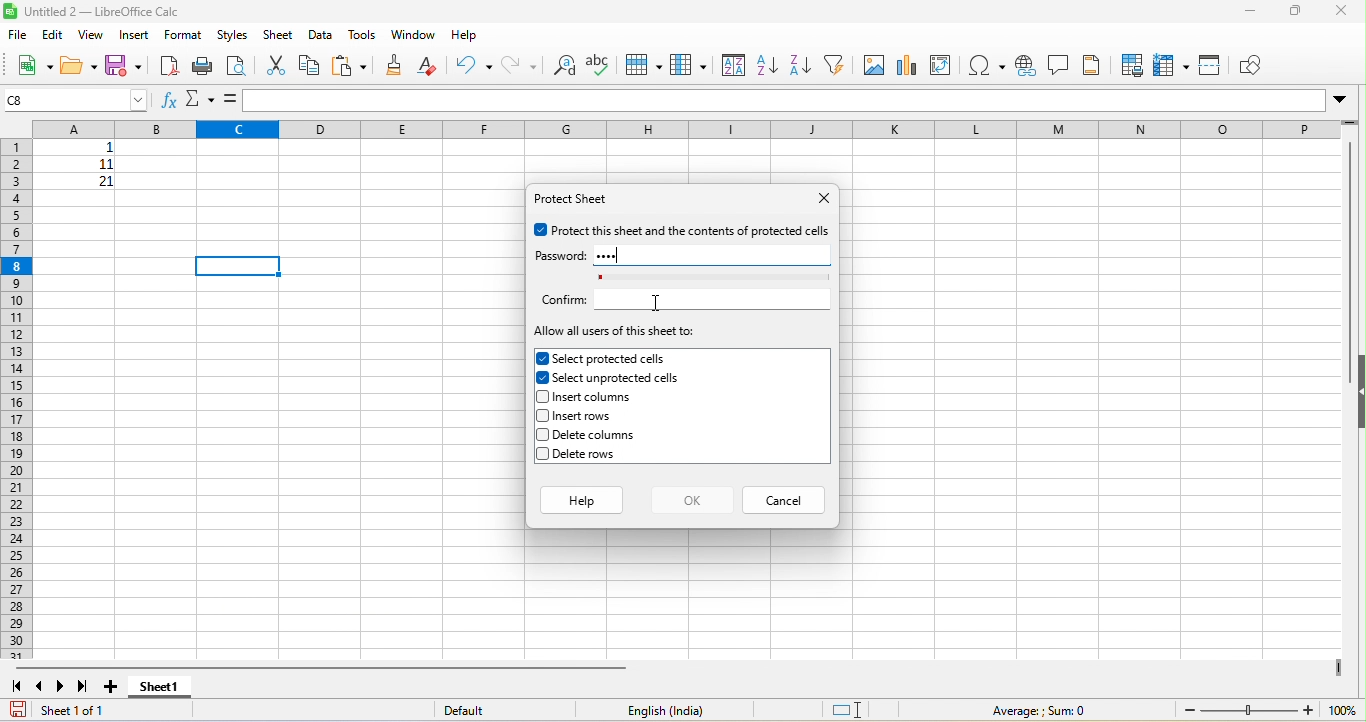  What do you see at coordinates (1335, 666) in the screenshot?
I see `drag to view more columns` at bounding box center [1335, 666].